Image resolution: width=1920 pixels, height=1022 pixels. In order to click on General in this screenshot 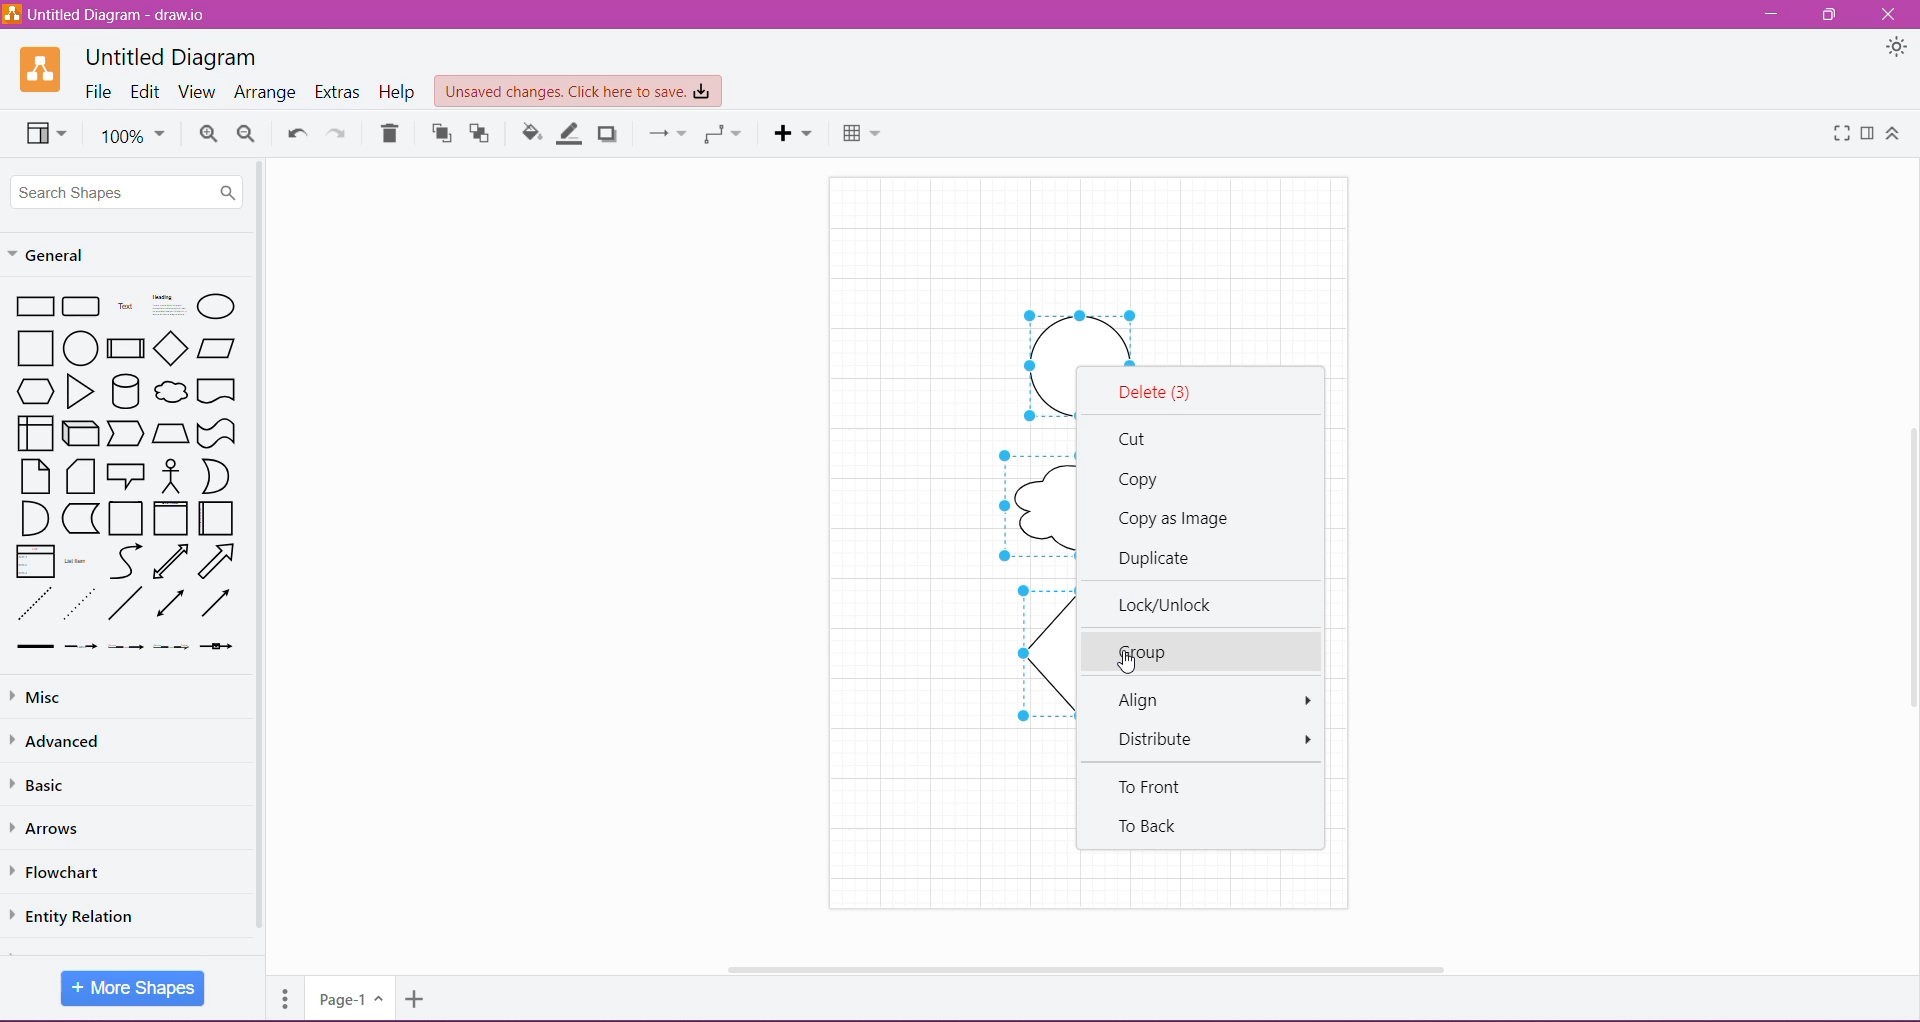, I will do `click(60, 253)`.